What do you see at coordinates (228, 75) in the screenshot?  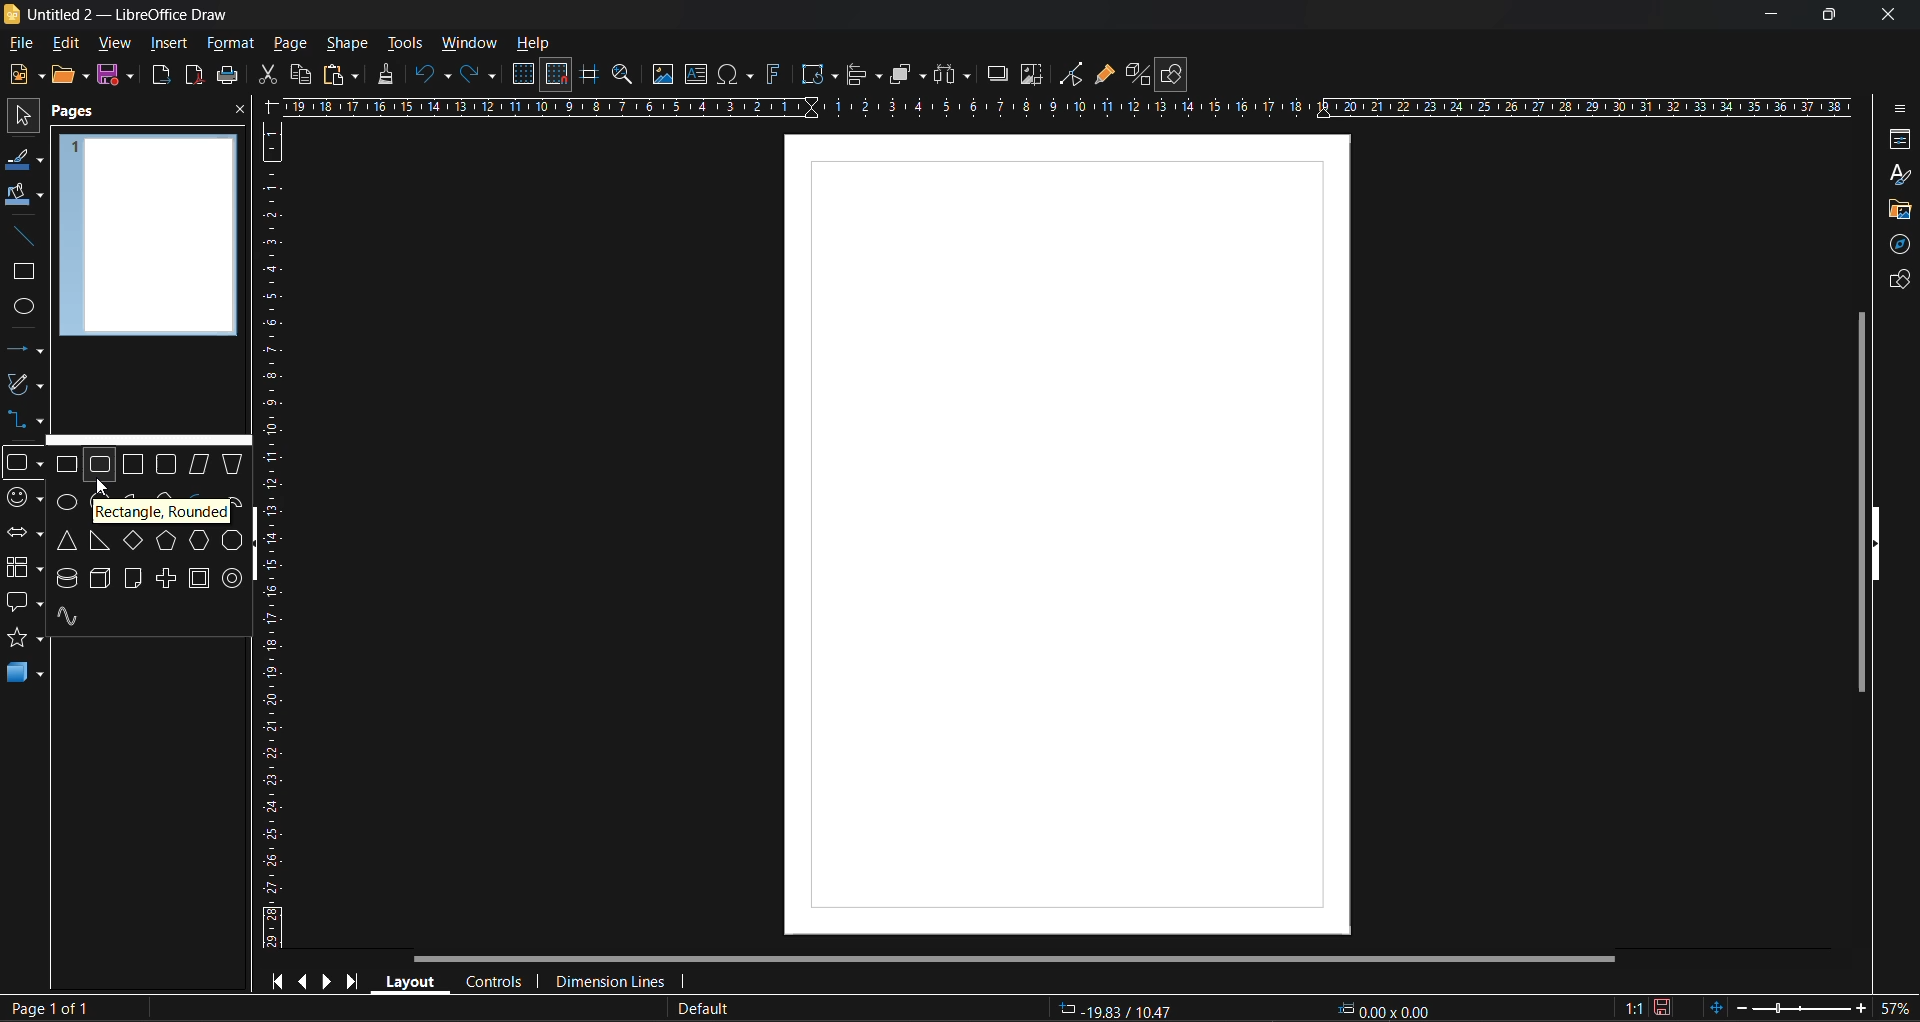 I see `save` at bounding box center [228, 75].